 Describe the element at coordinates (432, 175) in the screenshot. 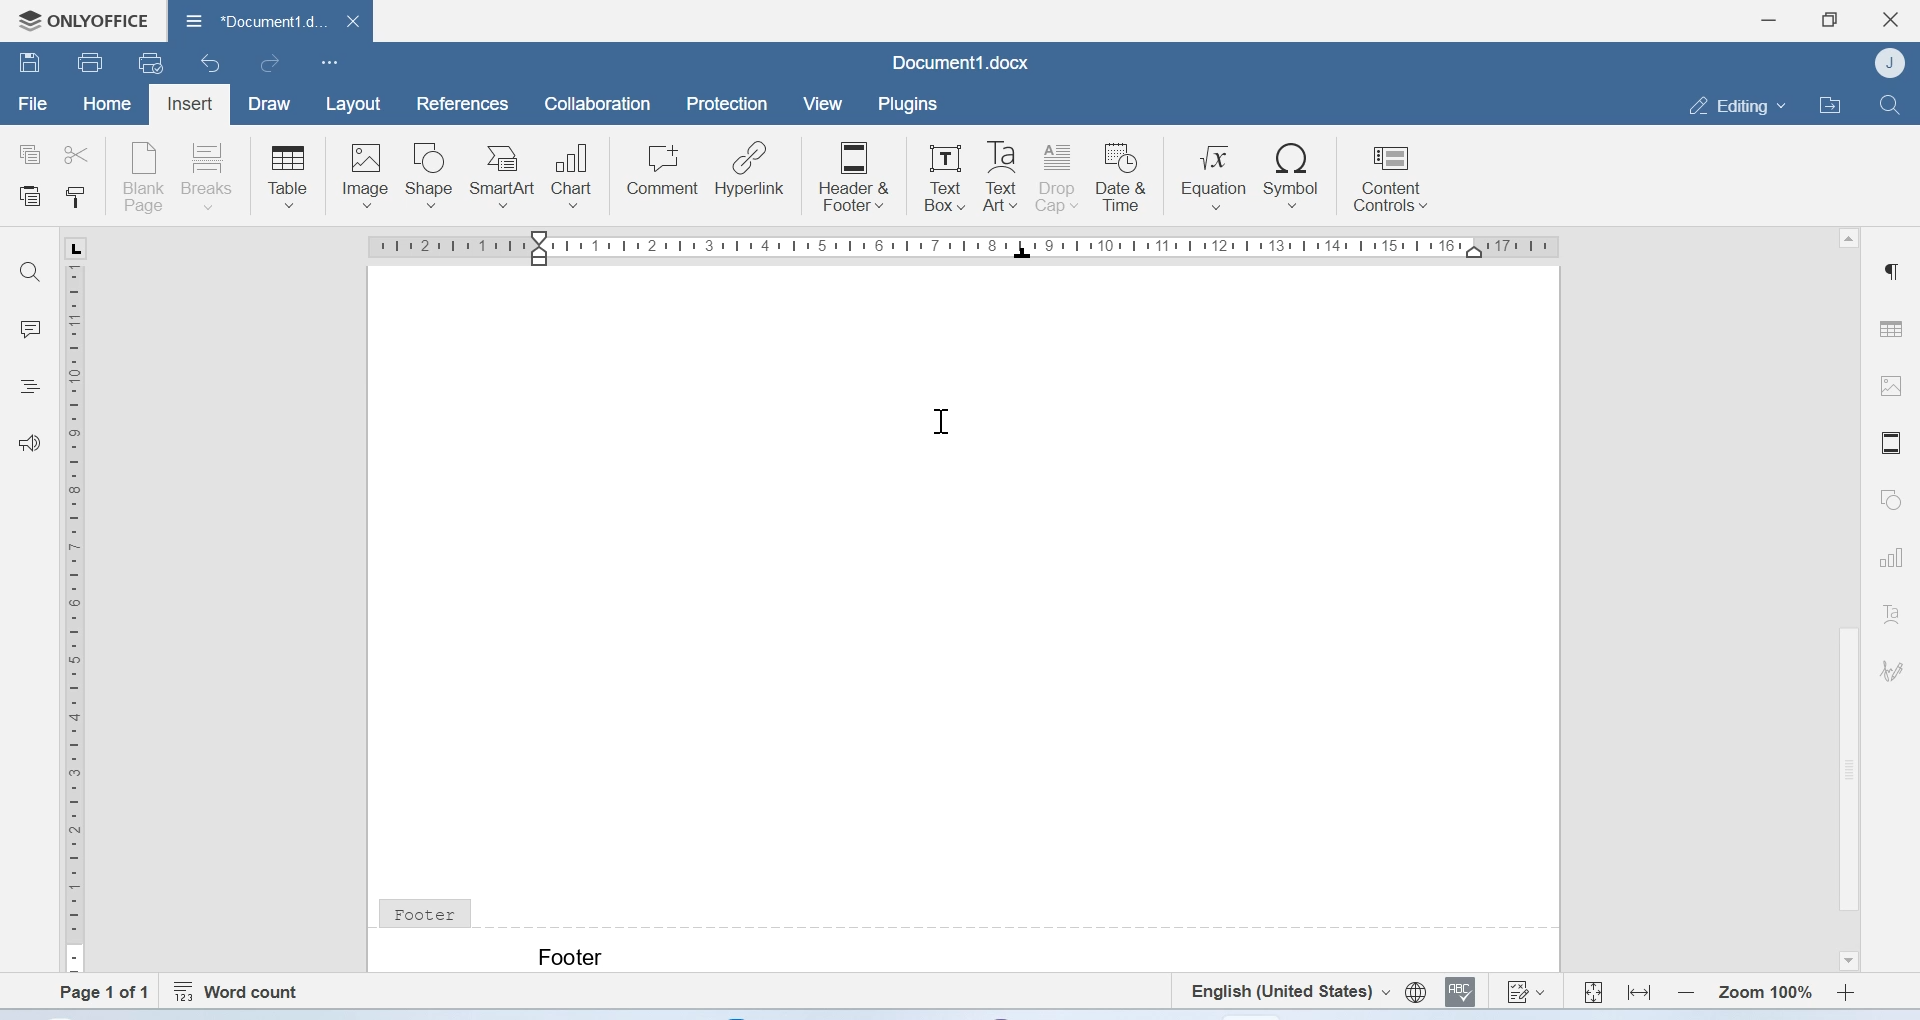

I see `Shape` at that location.